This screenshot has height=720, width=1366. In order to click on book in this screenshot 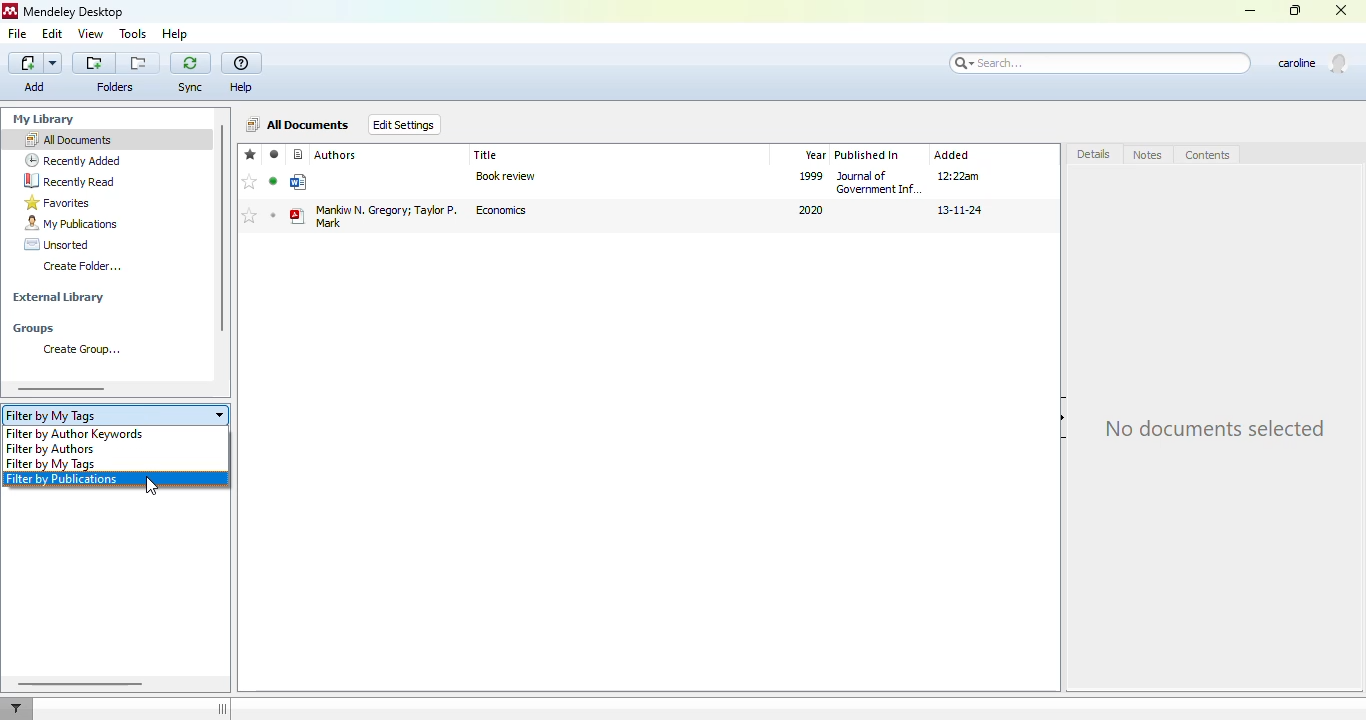, I will do `click(297, 217)`.